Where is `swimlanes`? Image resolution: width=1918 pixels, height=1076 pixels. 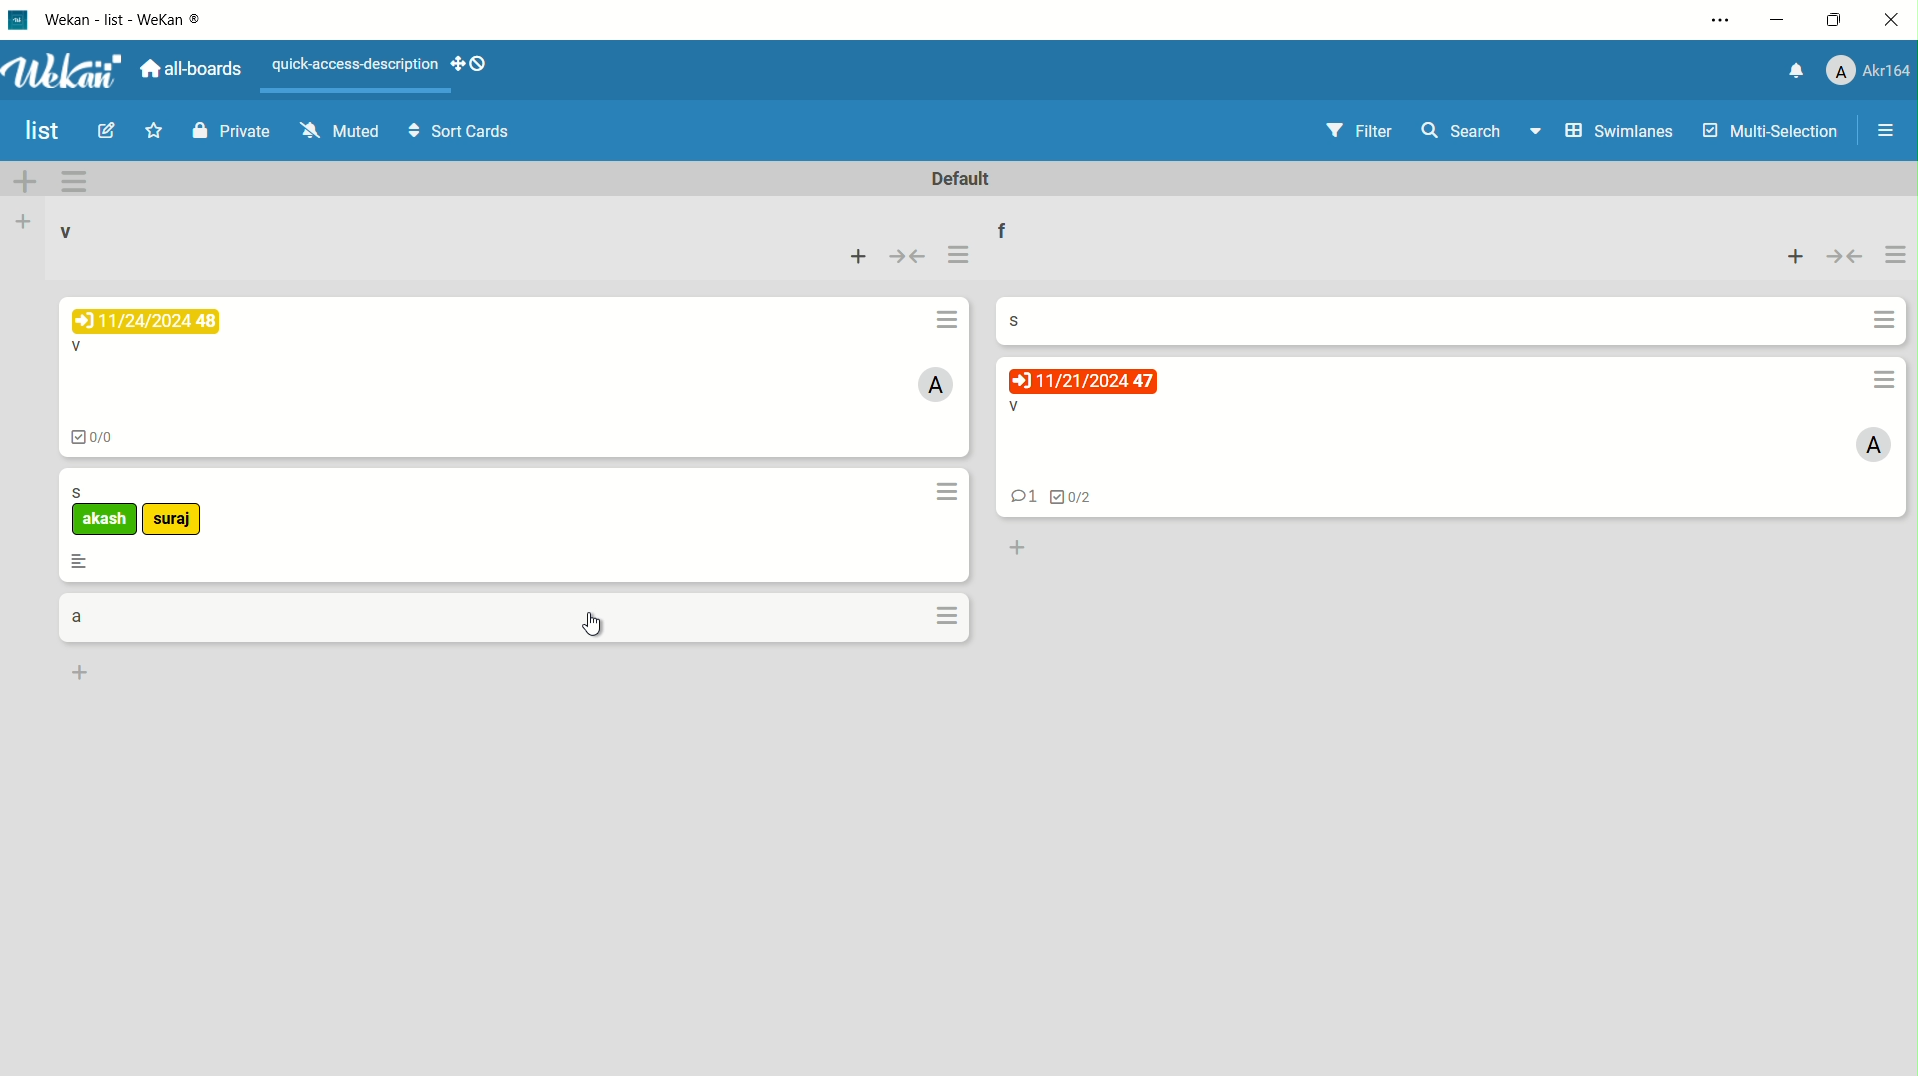 swimlanes is located at coordinates (1597, 130).